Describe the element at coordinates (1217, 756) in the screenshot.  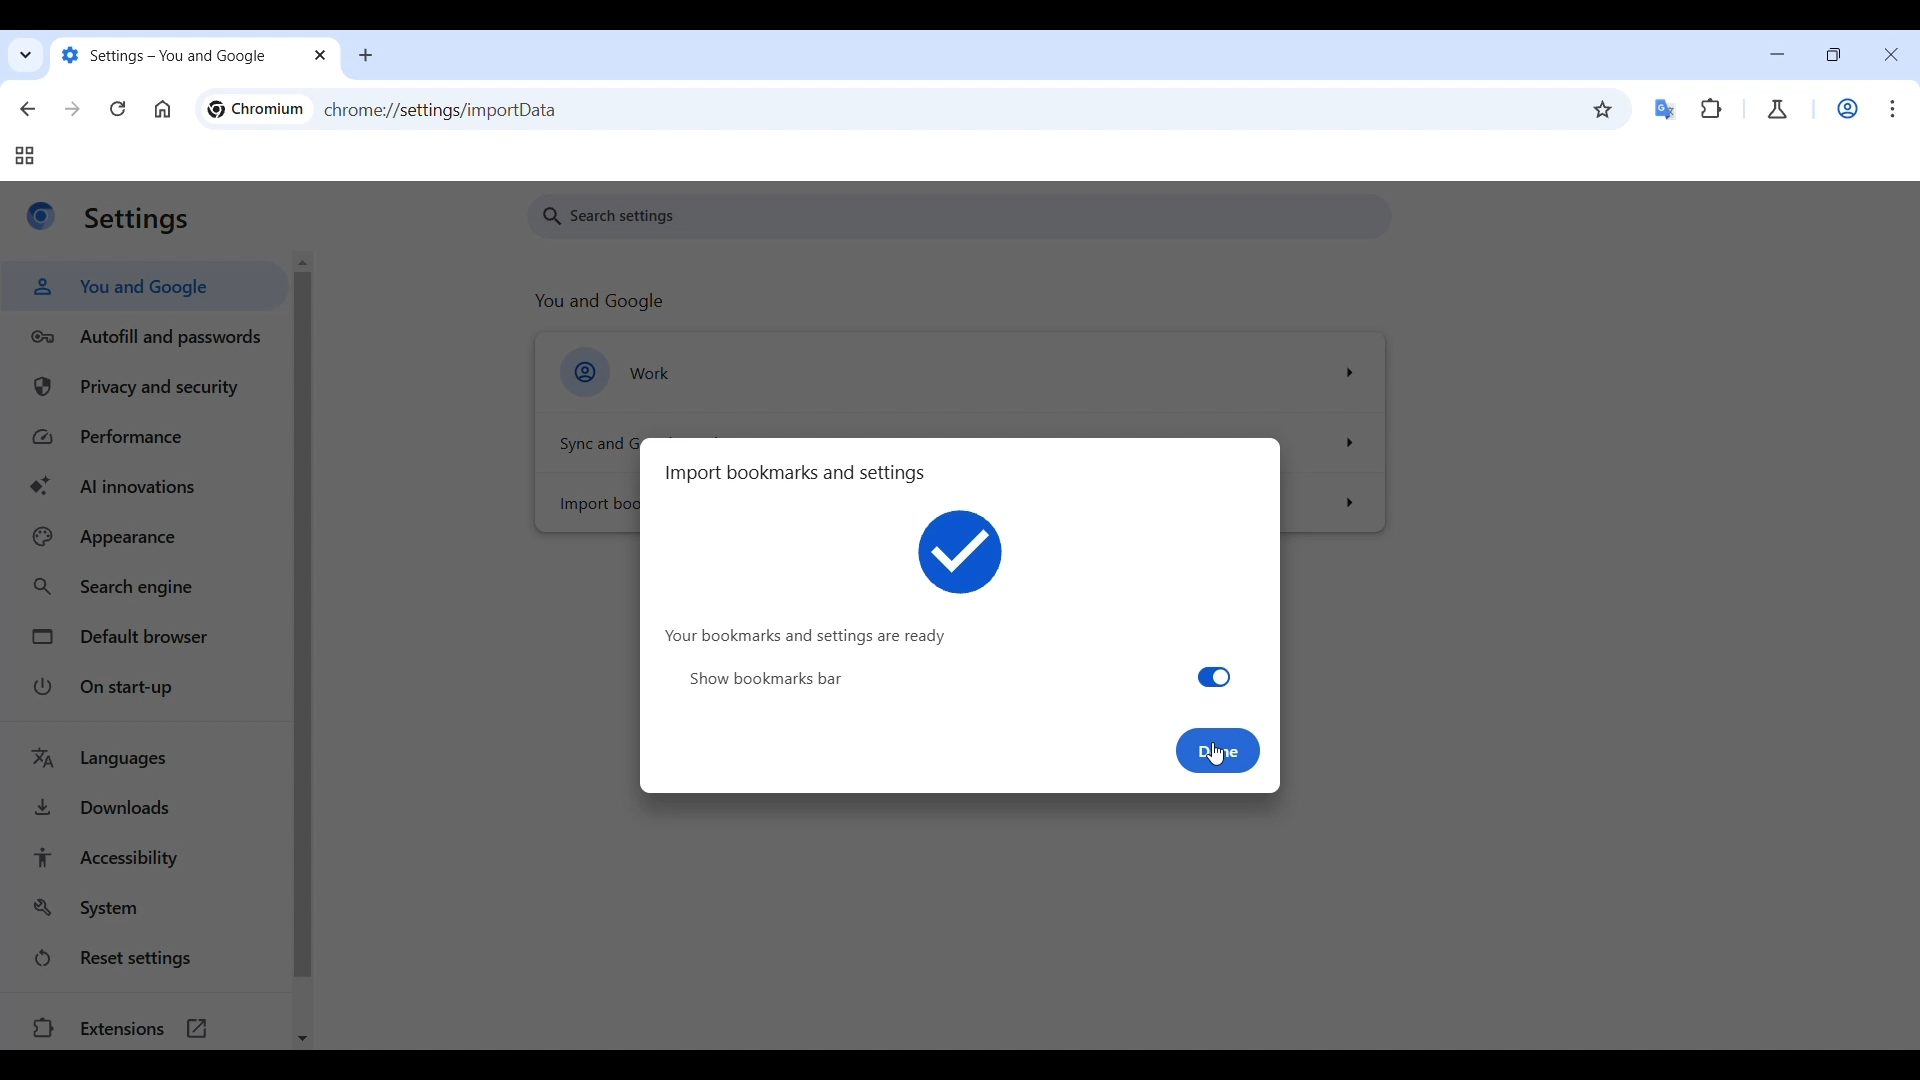
I see `Cursor clicking on Done` at that location.